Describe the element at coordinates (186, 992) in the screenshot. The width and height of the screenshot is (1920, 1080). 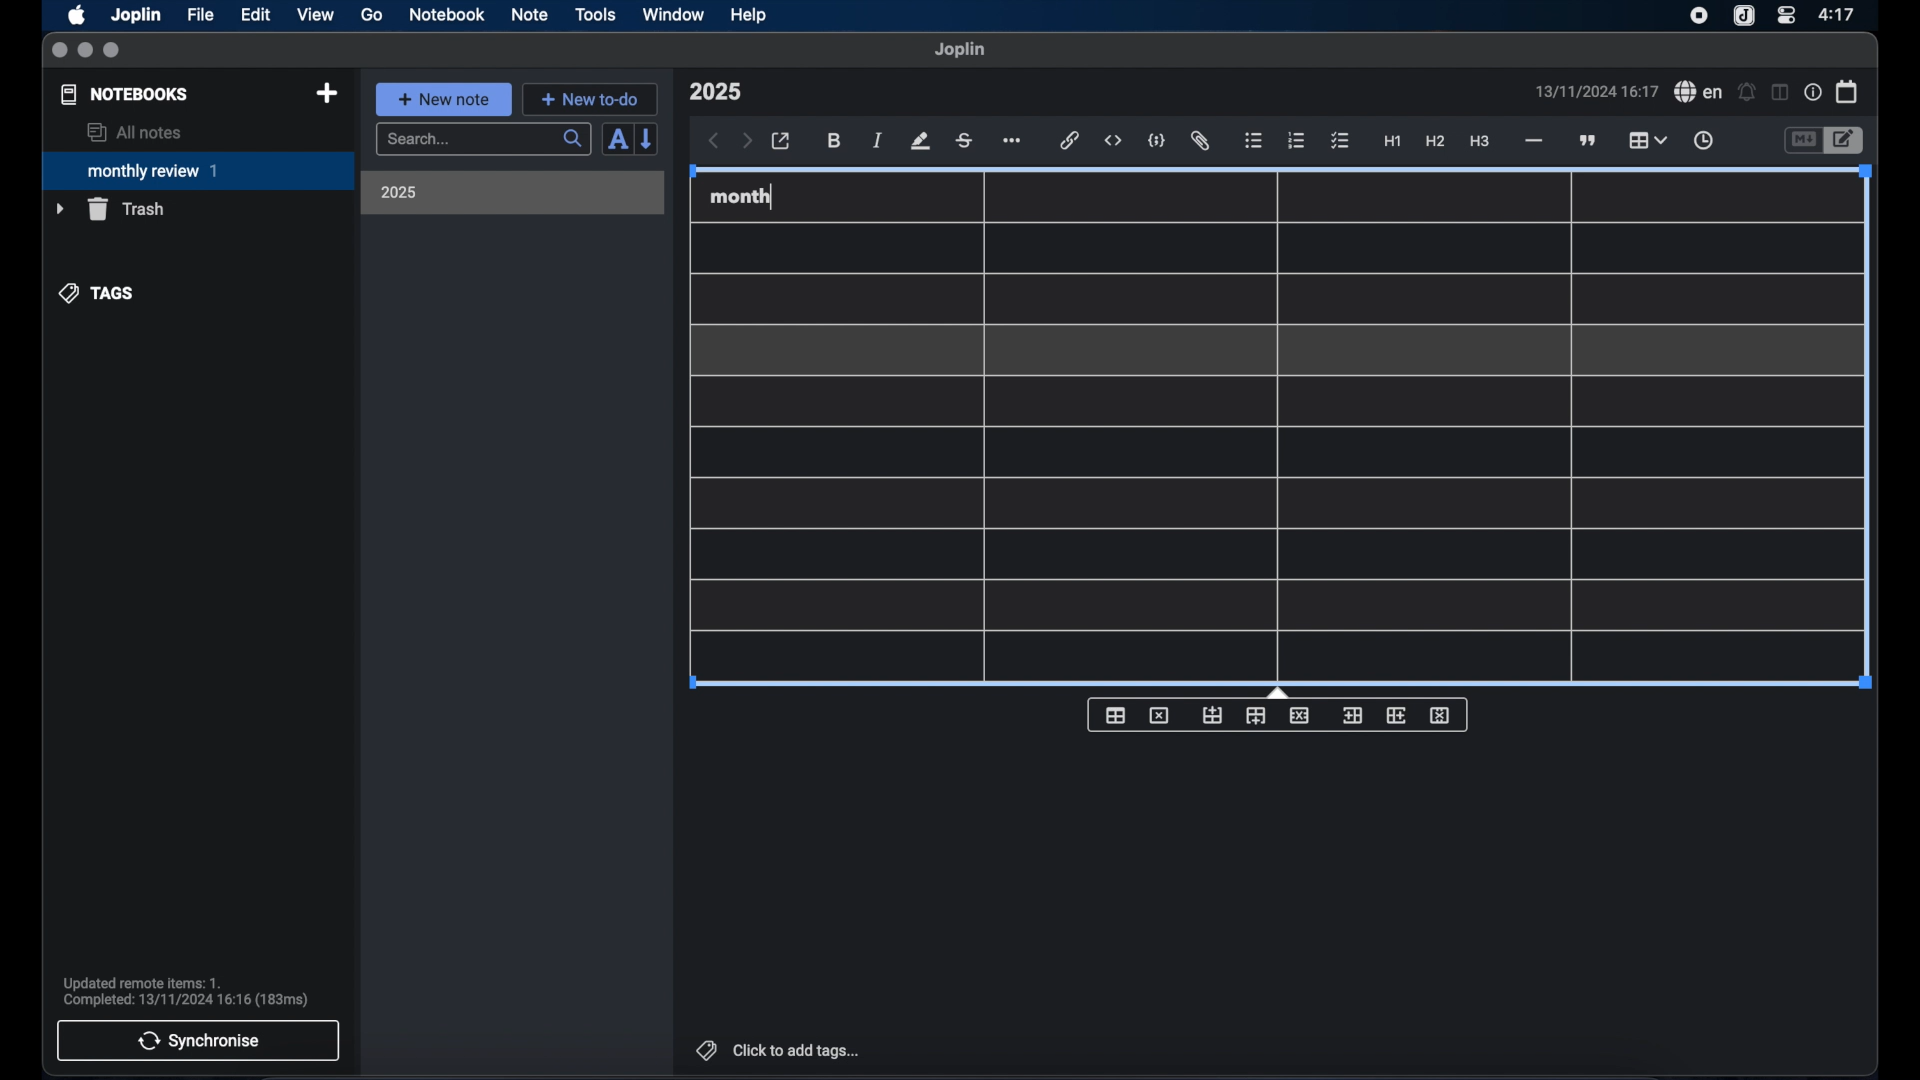
I see `sync notification` at that location.